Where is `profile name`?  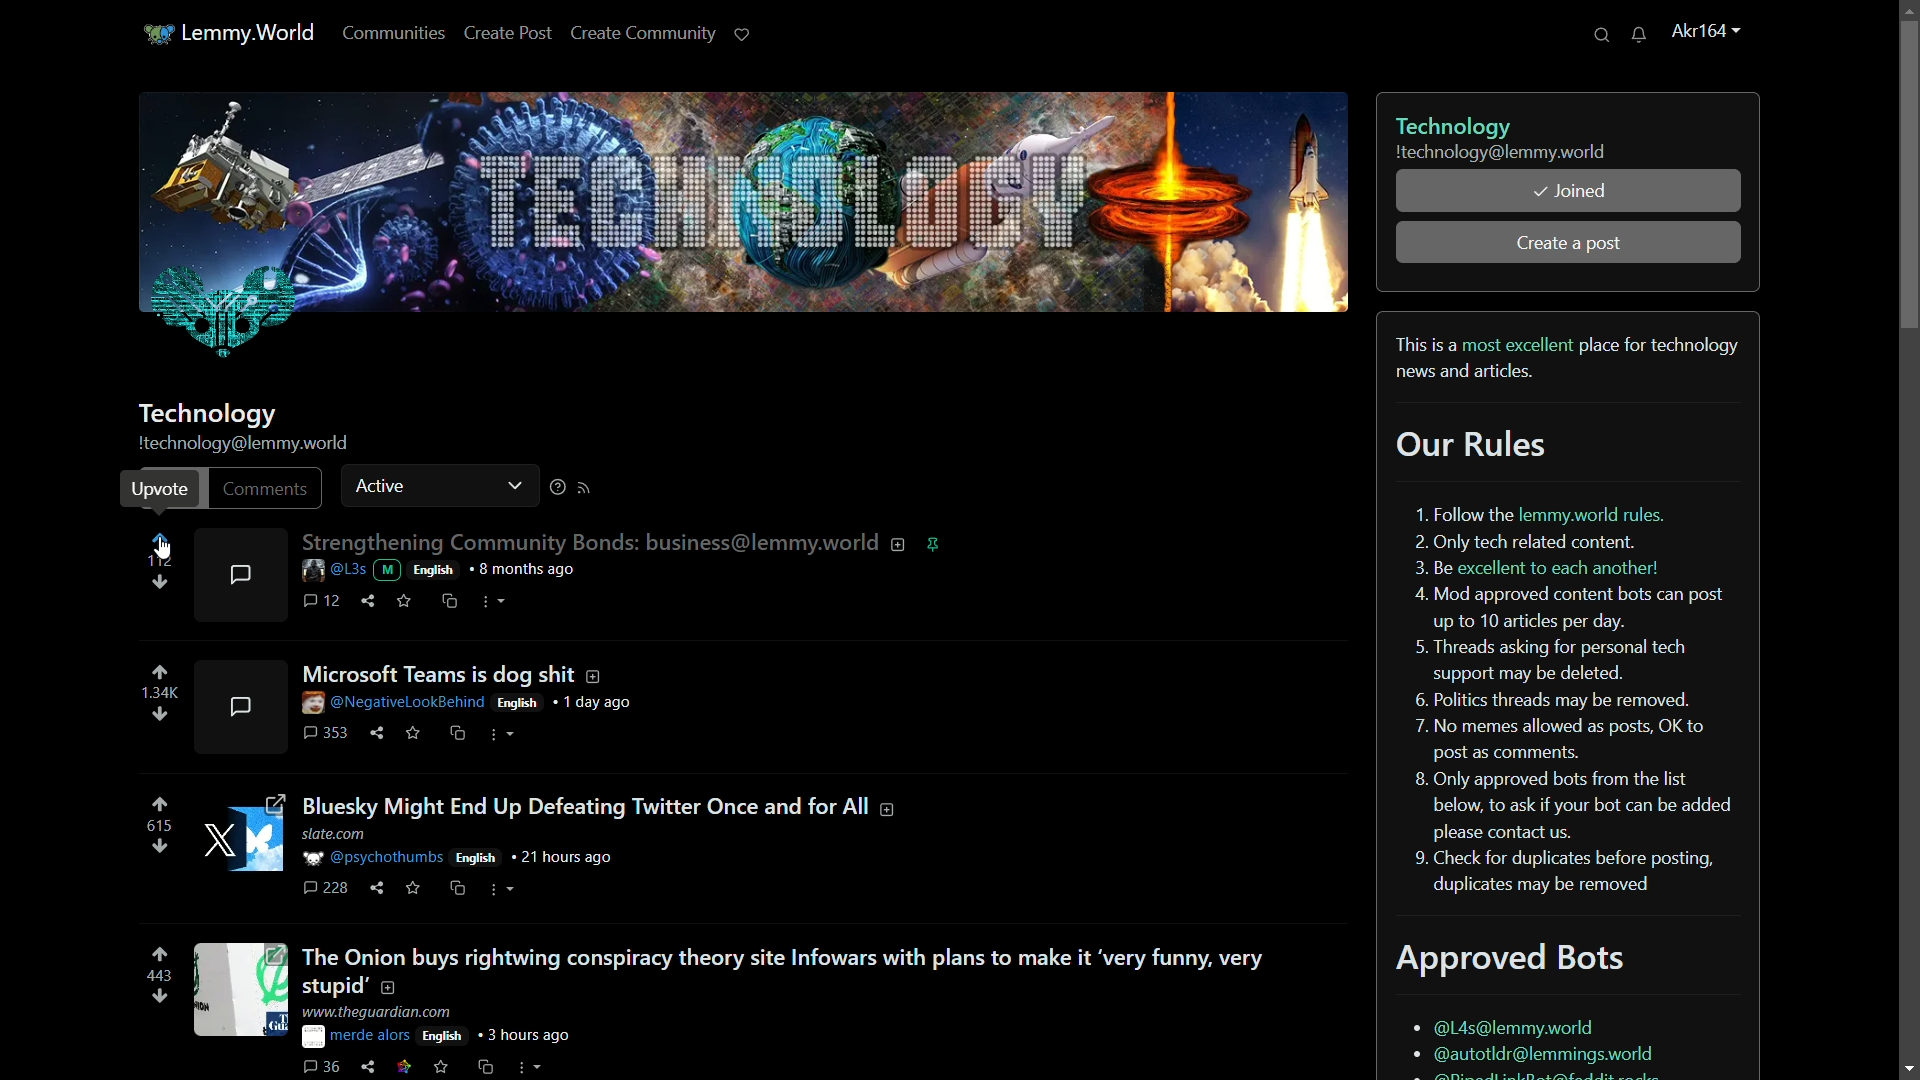 profile name is located at coordinates (250, 447).